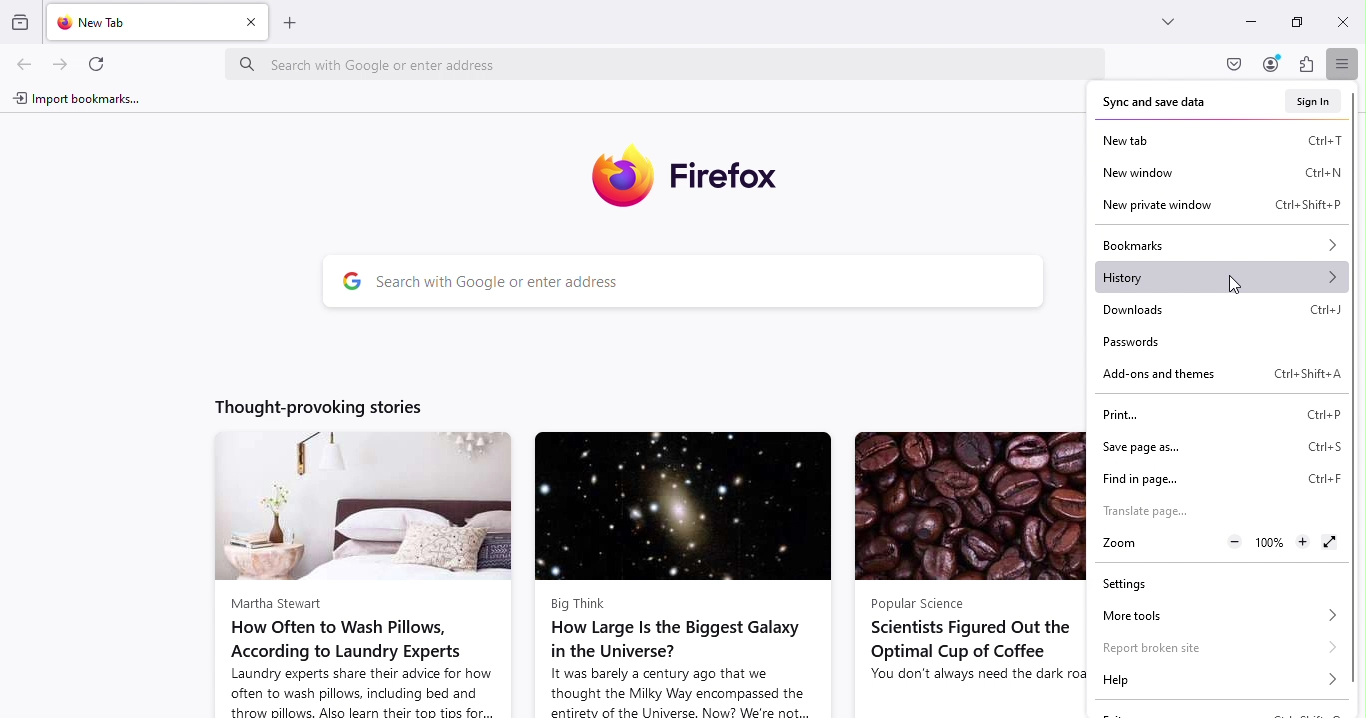 This screenshot has width=1366, height=718. I want to click on Translate page, so click(1160, 513).